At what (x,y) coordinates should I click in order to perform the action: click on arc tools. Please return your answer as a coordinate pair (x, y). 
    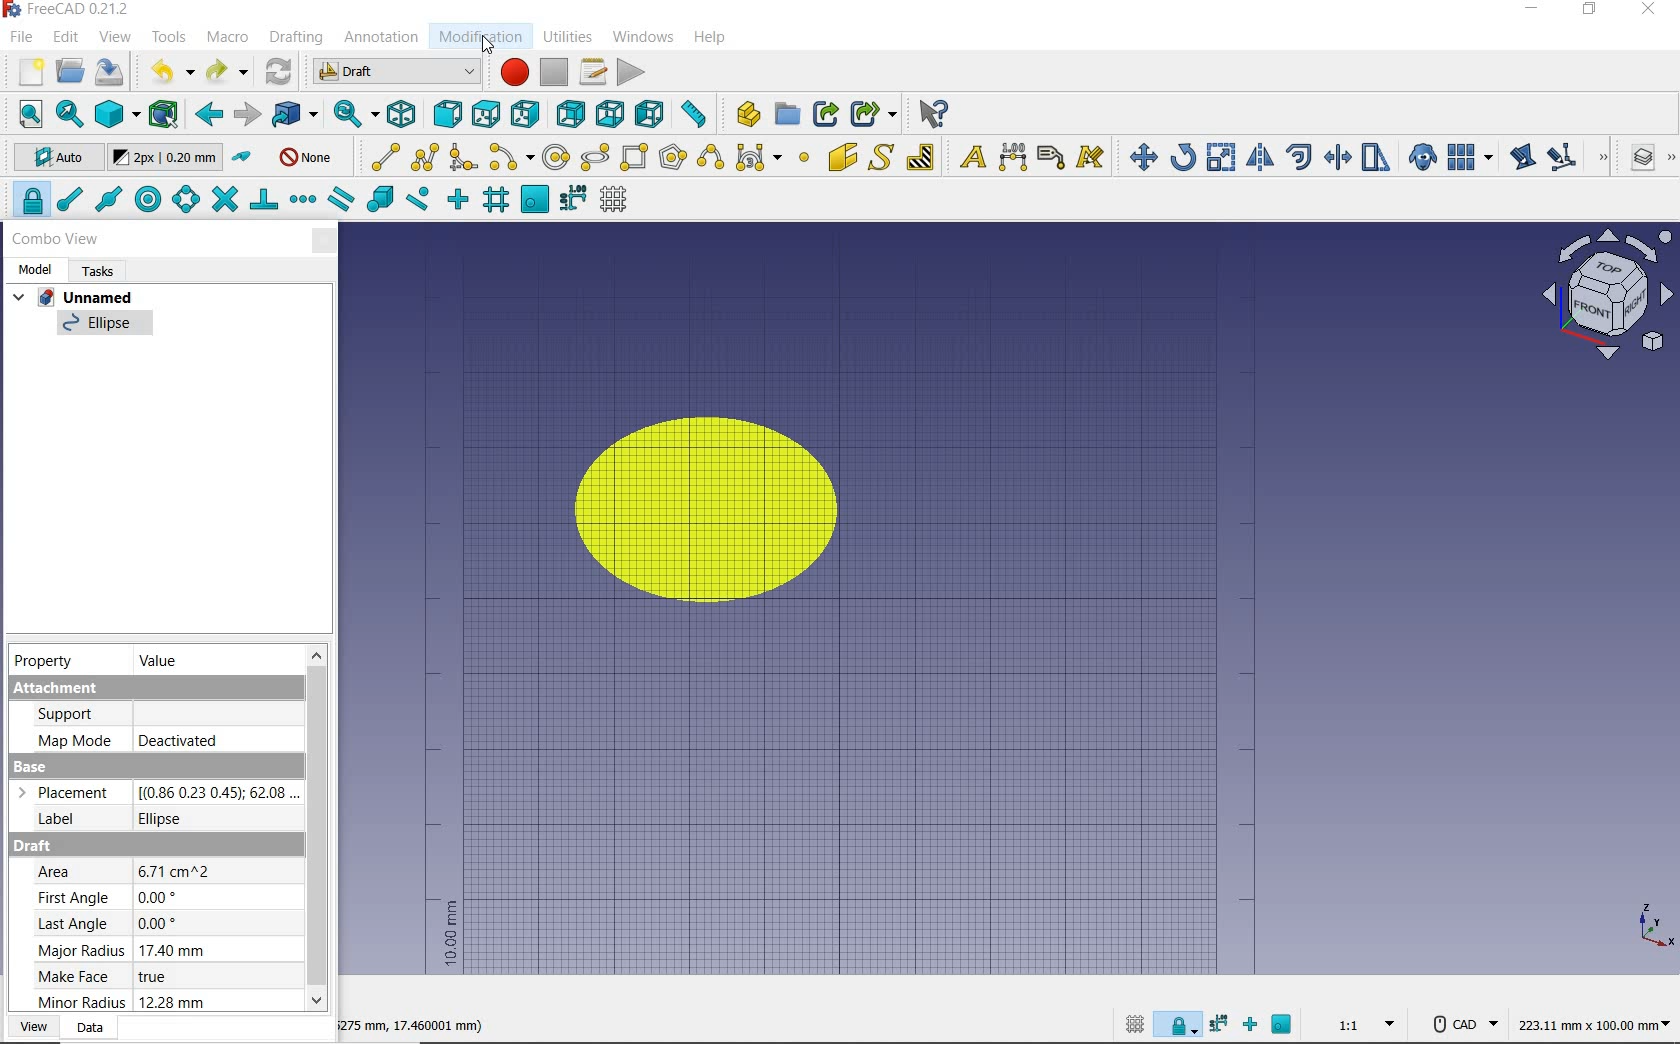
    Looking at the image, I should click on (512, 157).